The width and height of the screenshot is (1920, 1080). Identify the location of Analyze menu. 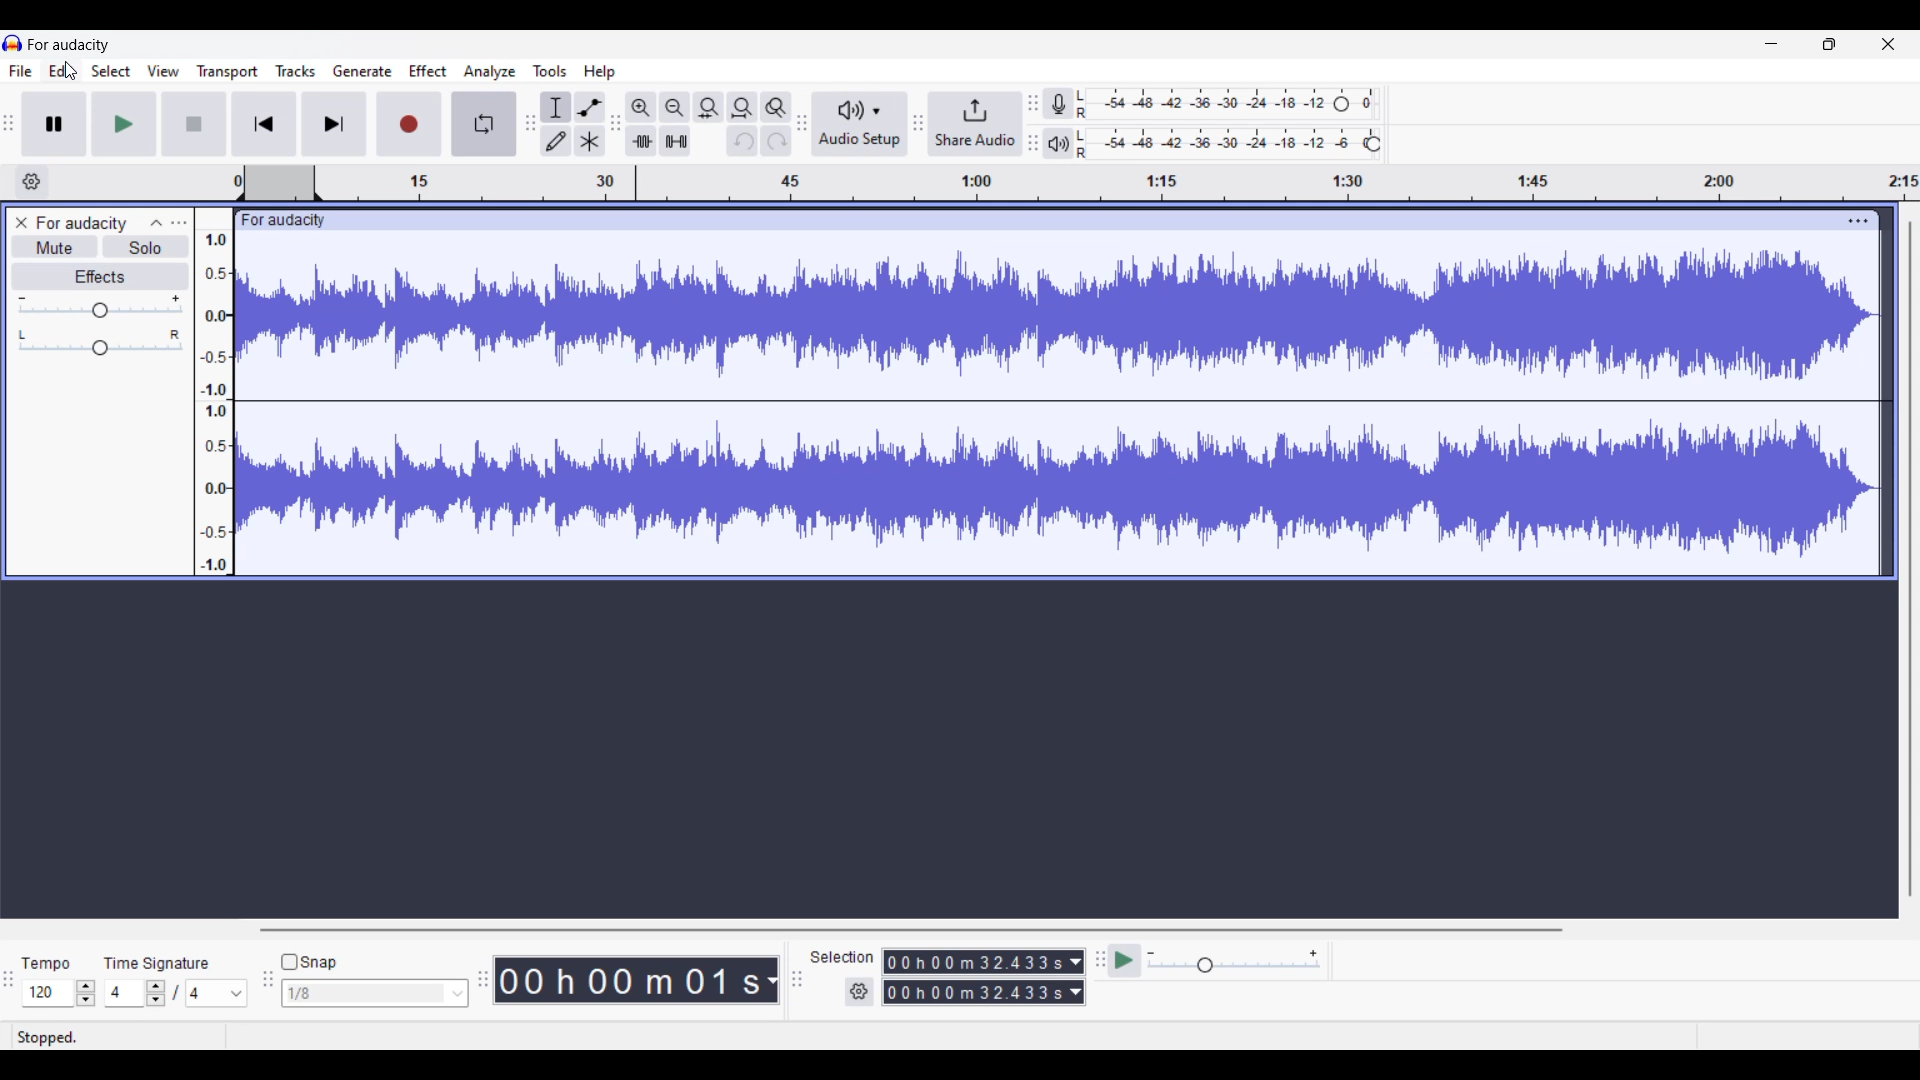
(490, 72).